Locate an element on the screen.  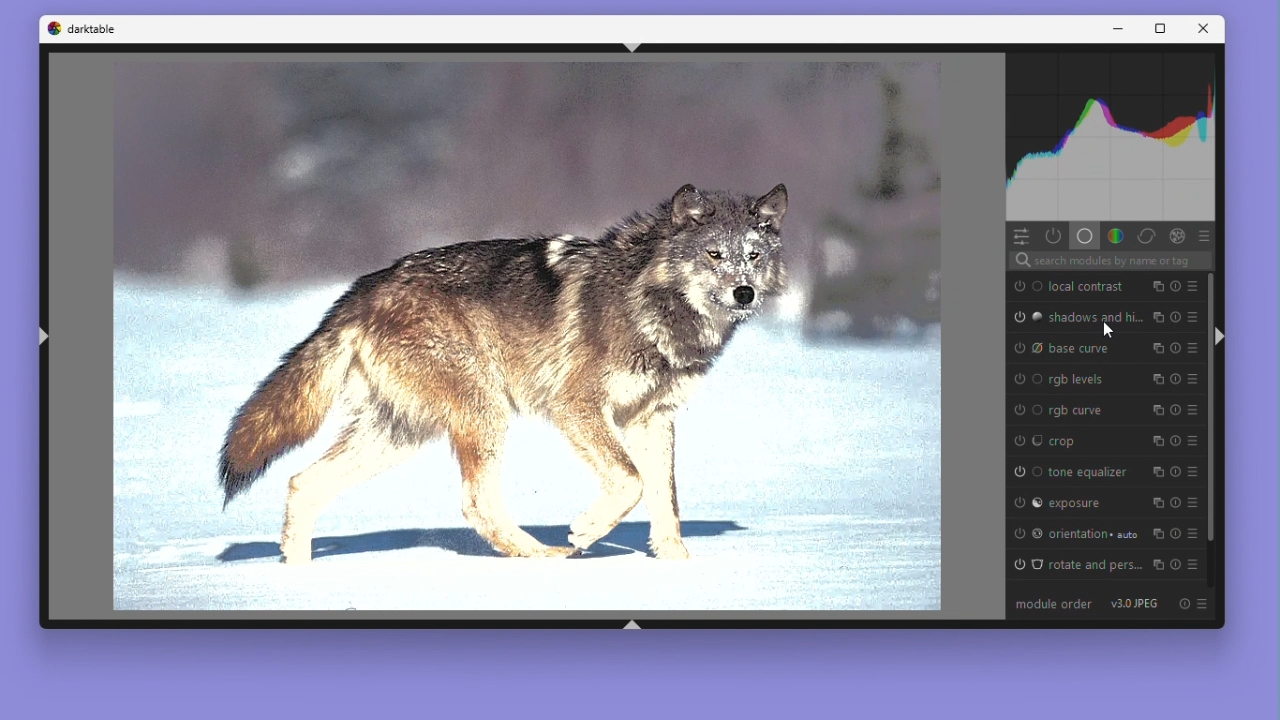
'Exposure' is switched on is located at coordinates (1023, 501).